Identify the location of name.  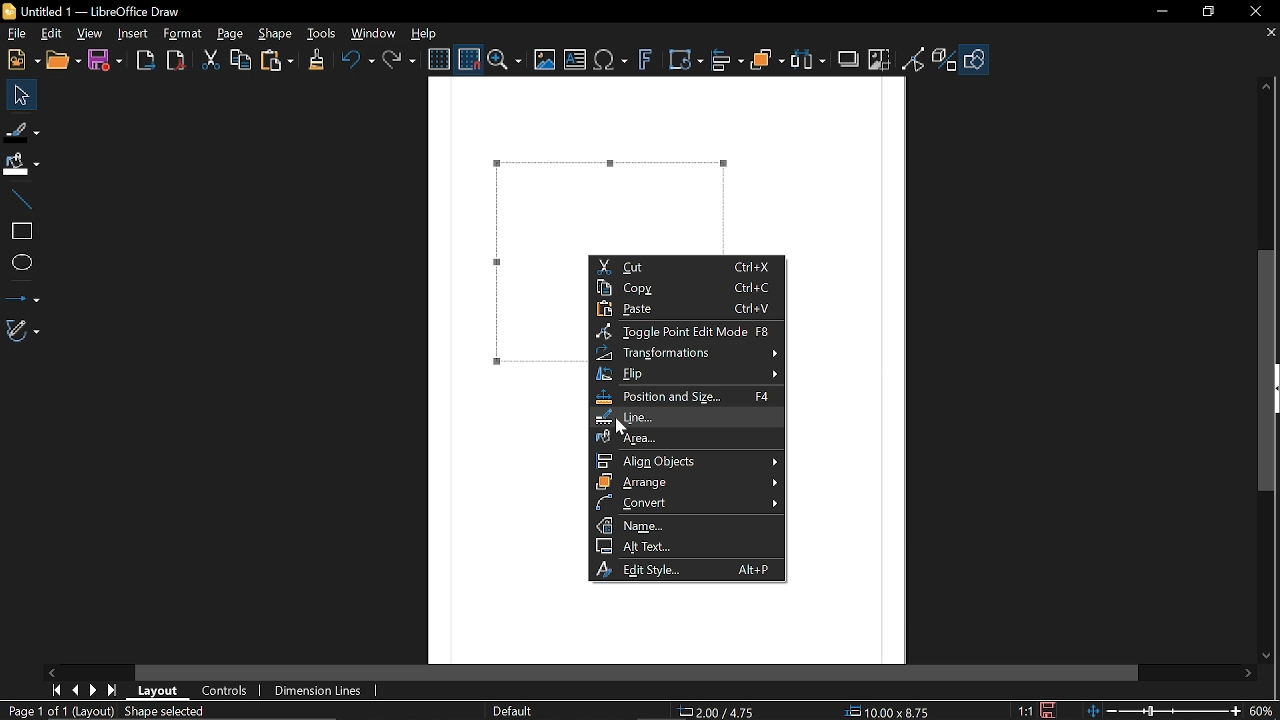
(686, 525).